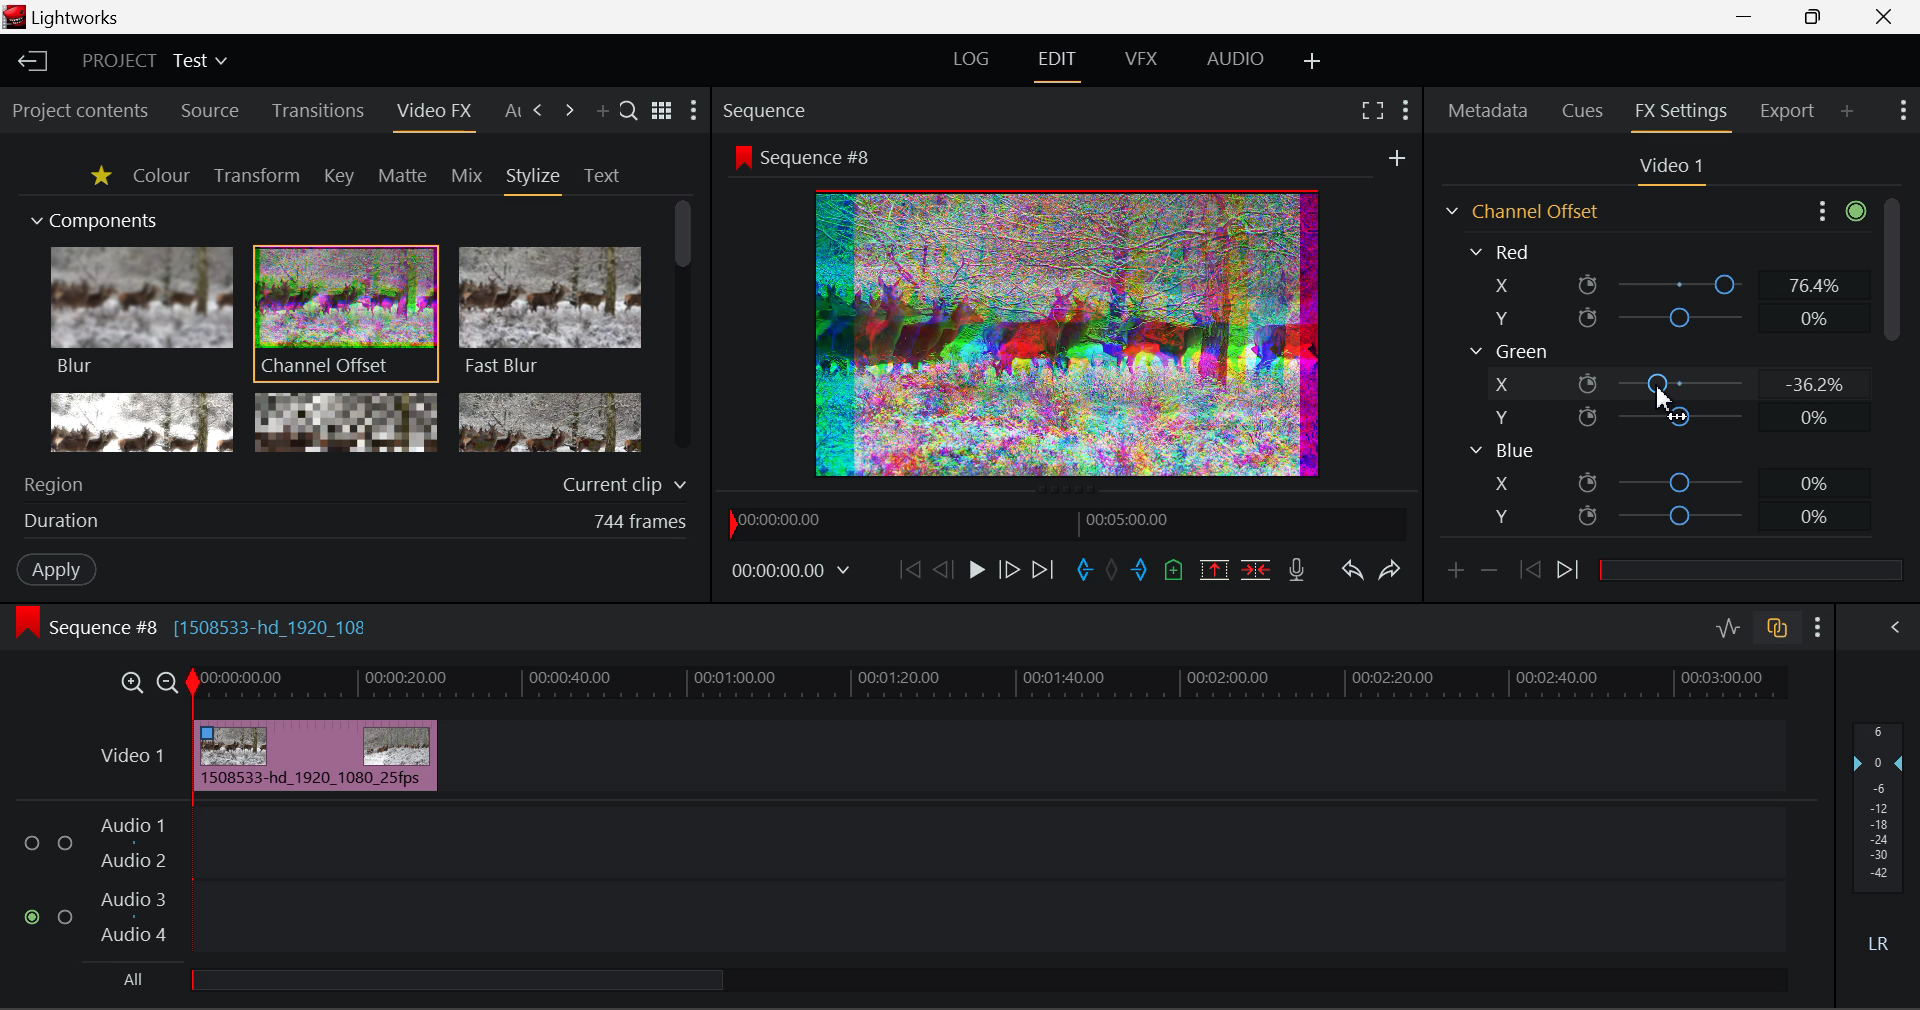 This screenshot has height=1010, width=1920. Describe the element at coordinates (1486, 111) in the screenshot. I see `Metadata Tab` at that location.